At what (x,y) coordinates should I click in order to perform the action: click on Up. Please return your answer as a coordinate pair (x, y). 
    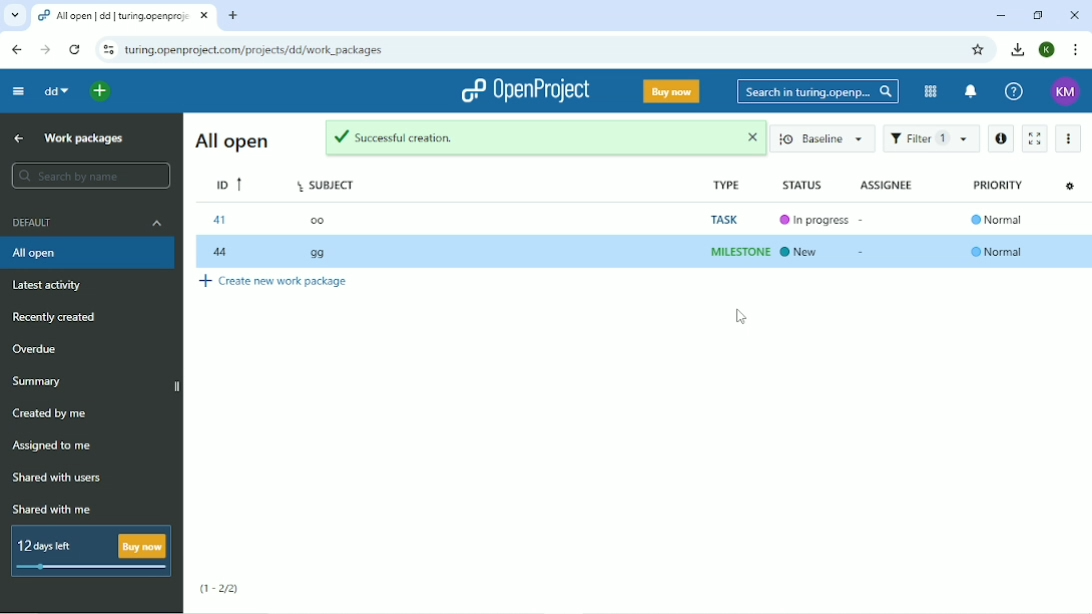
    Looking at the image, I should click on (16, 138).